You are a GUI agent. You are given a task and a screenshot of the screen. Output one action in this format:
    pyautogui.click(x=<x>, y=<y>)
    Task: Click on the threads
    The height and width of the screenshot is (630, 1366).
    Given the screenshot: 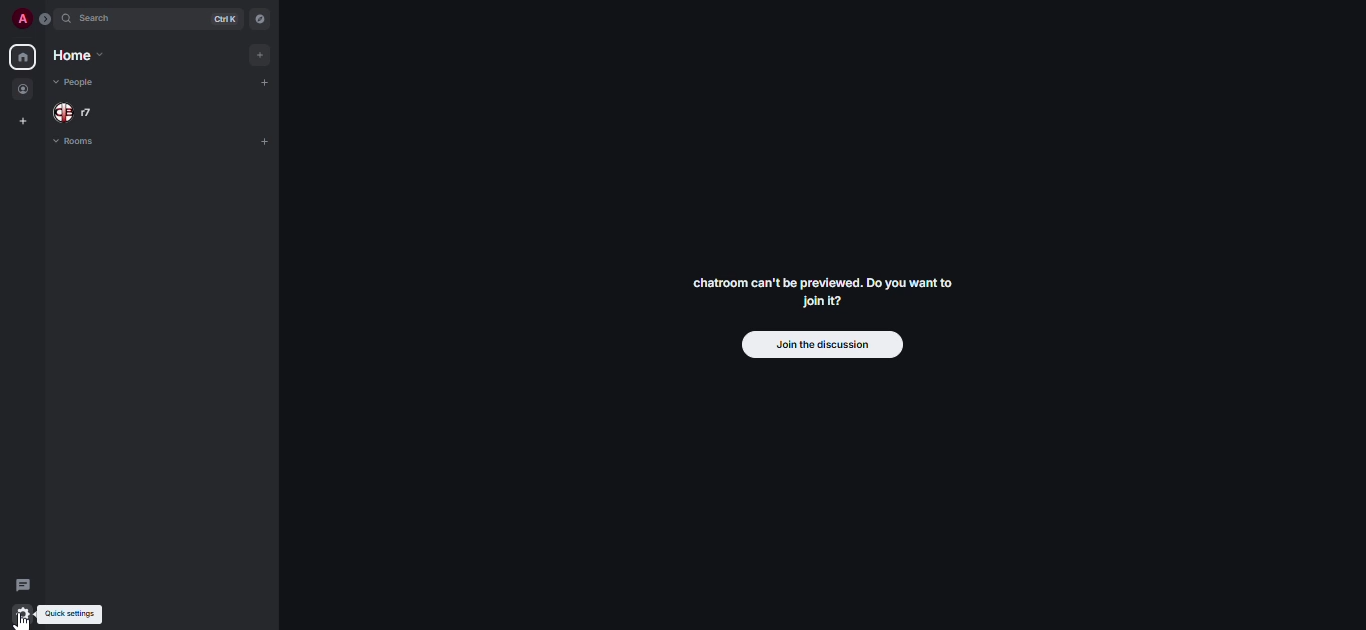 What is the action you would take?
    pyautogui.click(x=22, y=585)
    